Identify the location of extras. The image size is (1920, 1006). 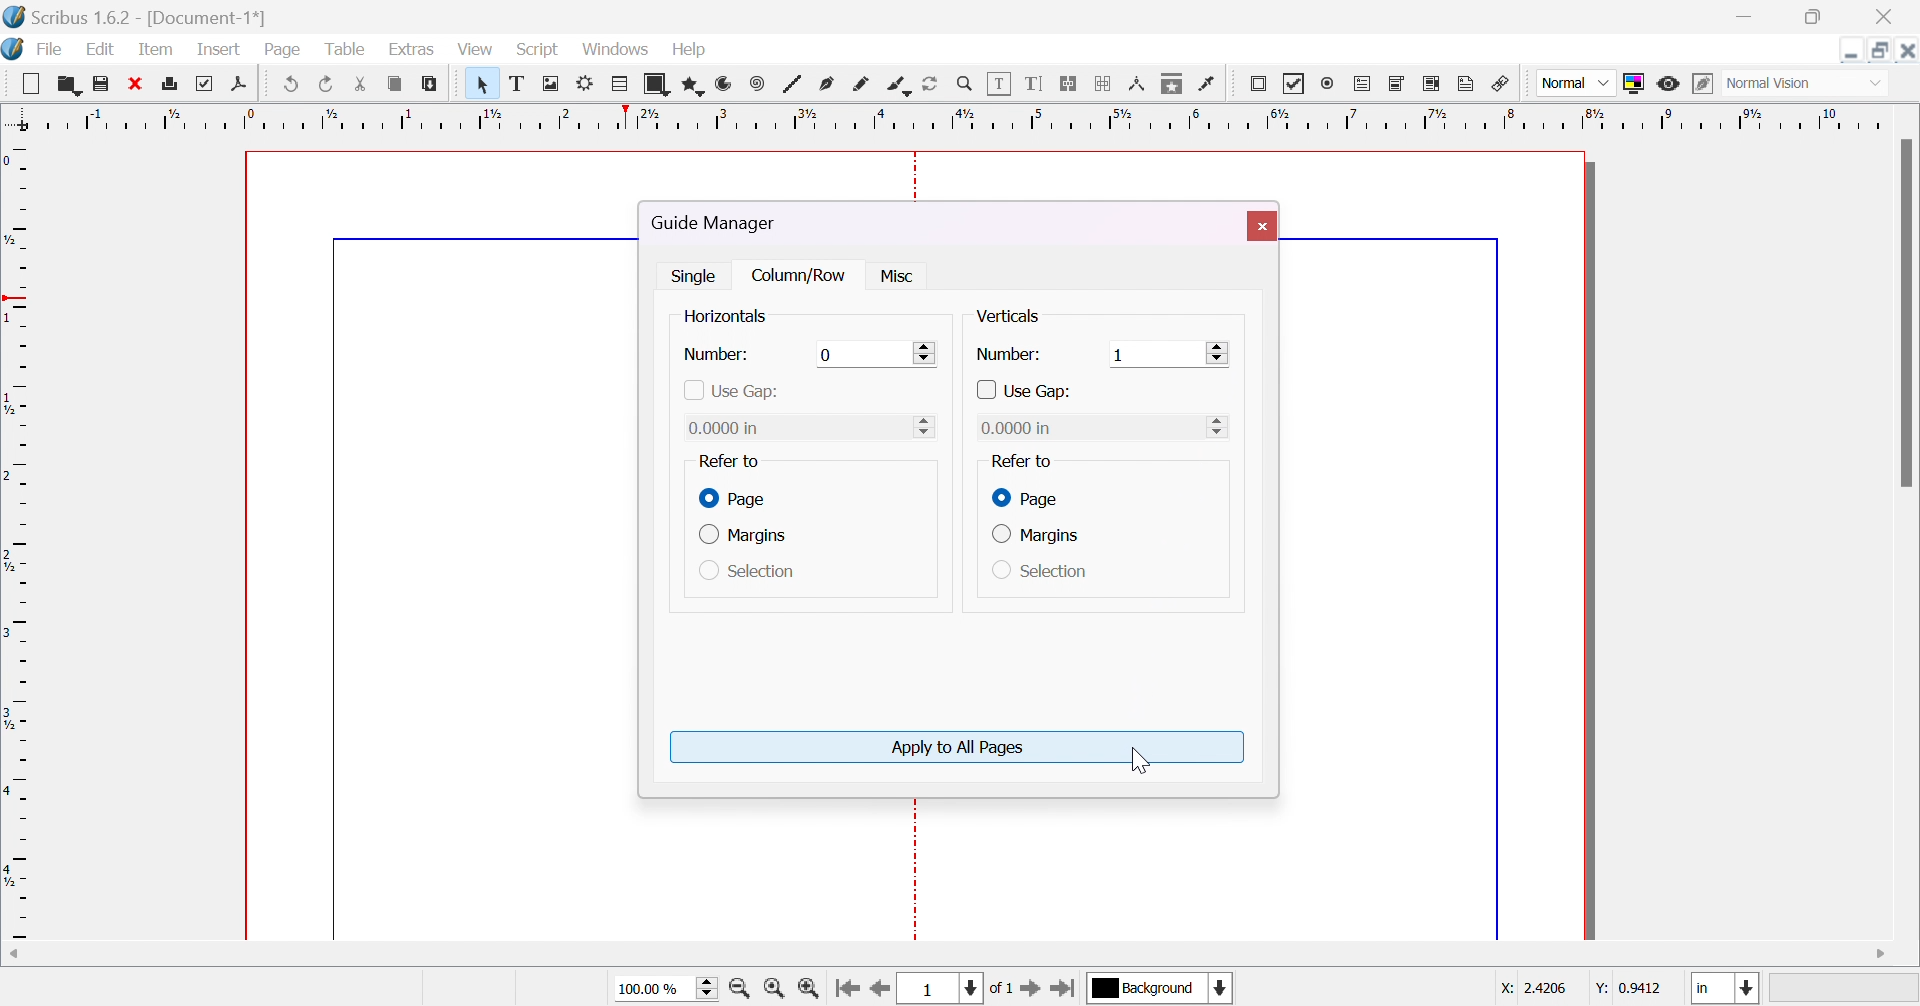
(419, 50).